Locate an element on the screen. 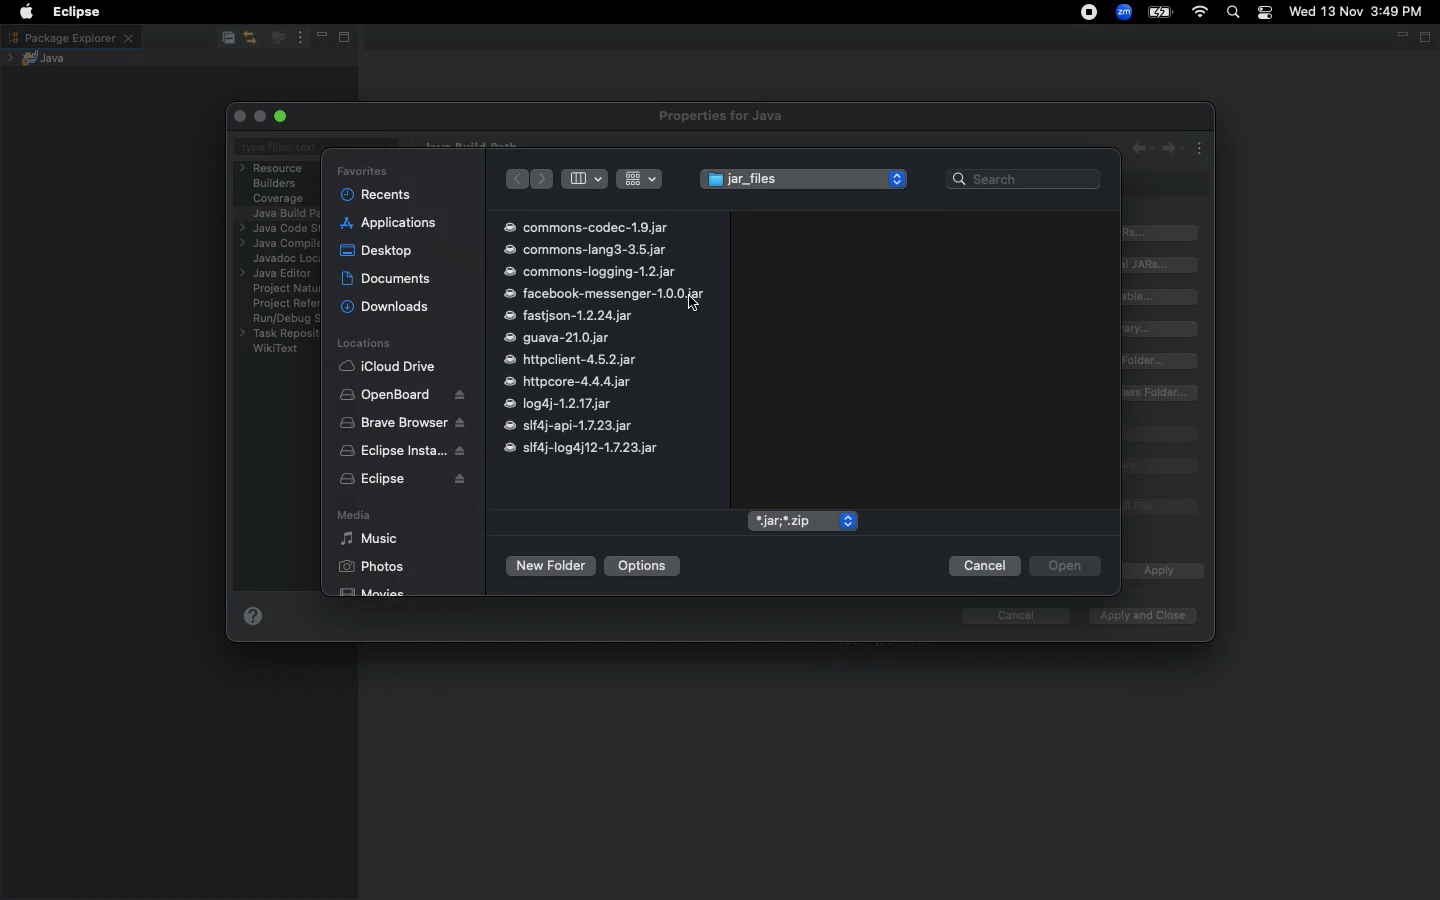 The image size is (1440, 900). Task repository is located at coordinates (280, 334).